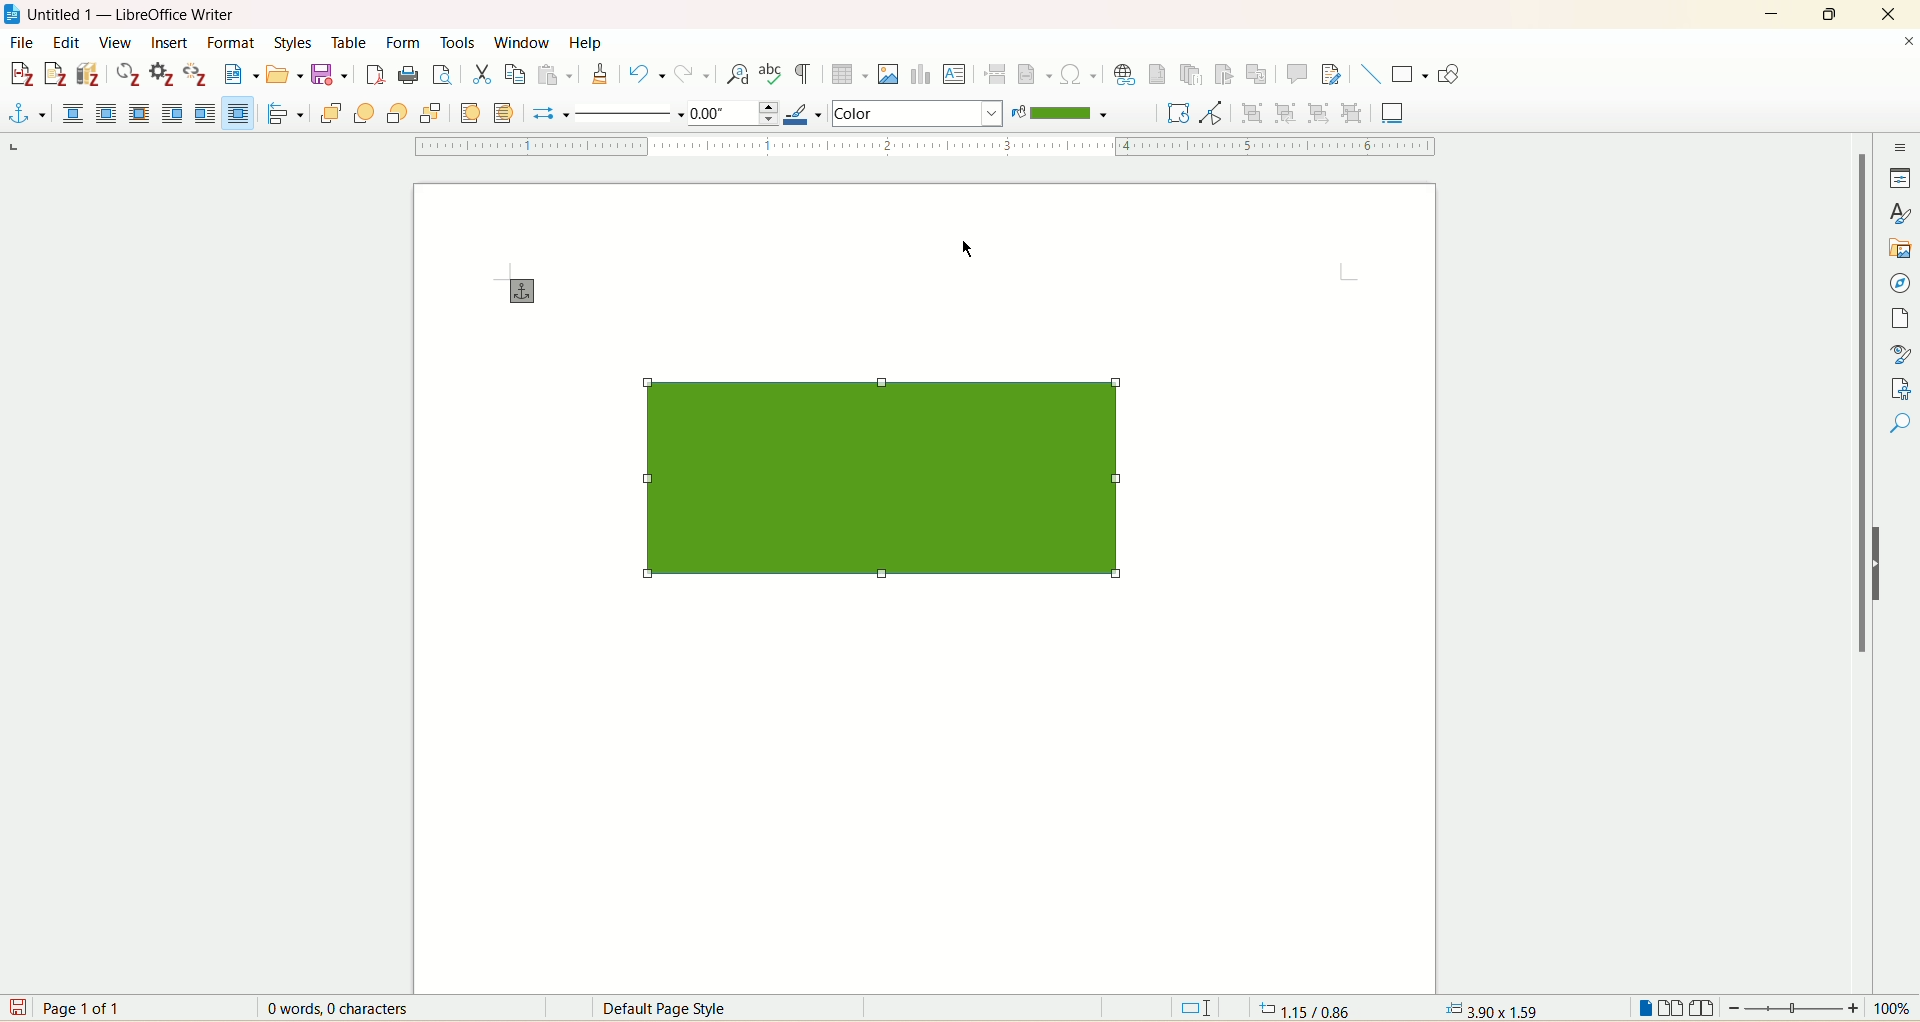 The width and height of the screenshot is (1920, 1022). I want to click on spelling, so click(772, 76).